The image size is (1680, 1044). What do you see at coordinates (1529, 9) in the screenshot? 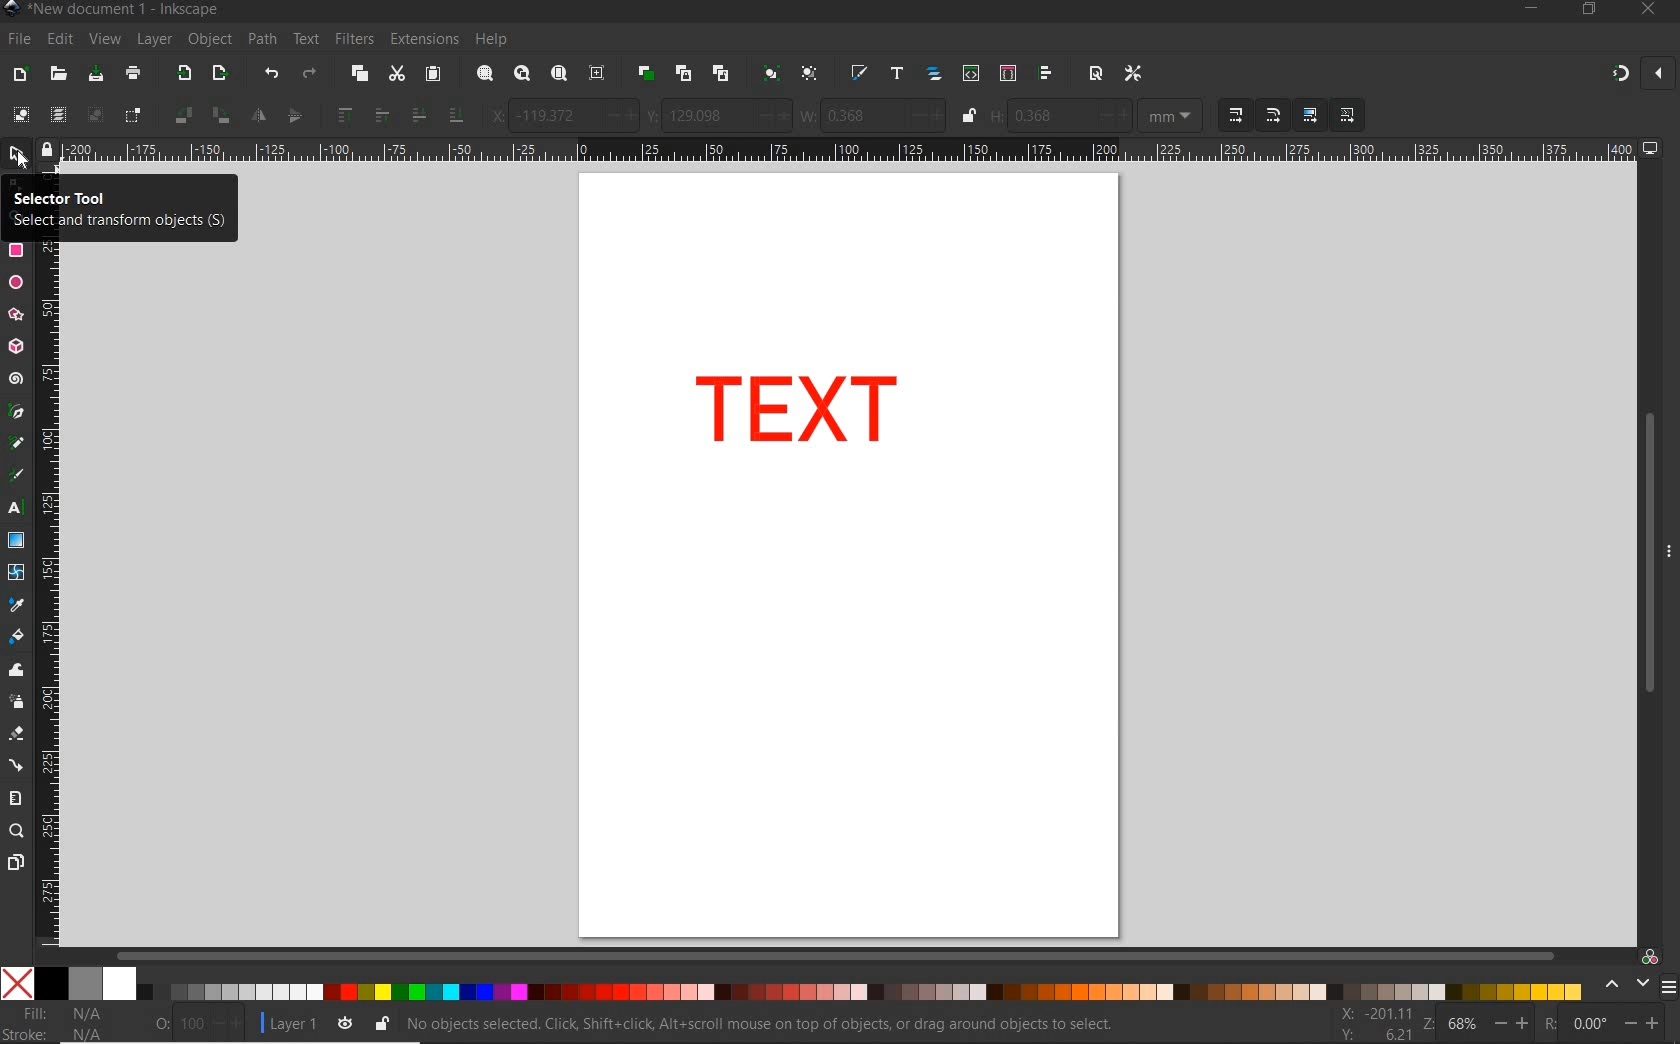
I see `MINIMIZE` at bounding box center [1529, 9].